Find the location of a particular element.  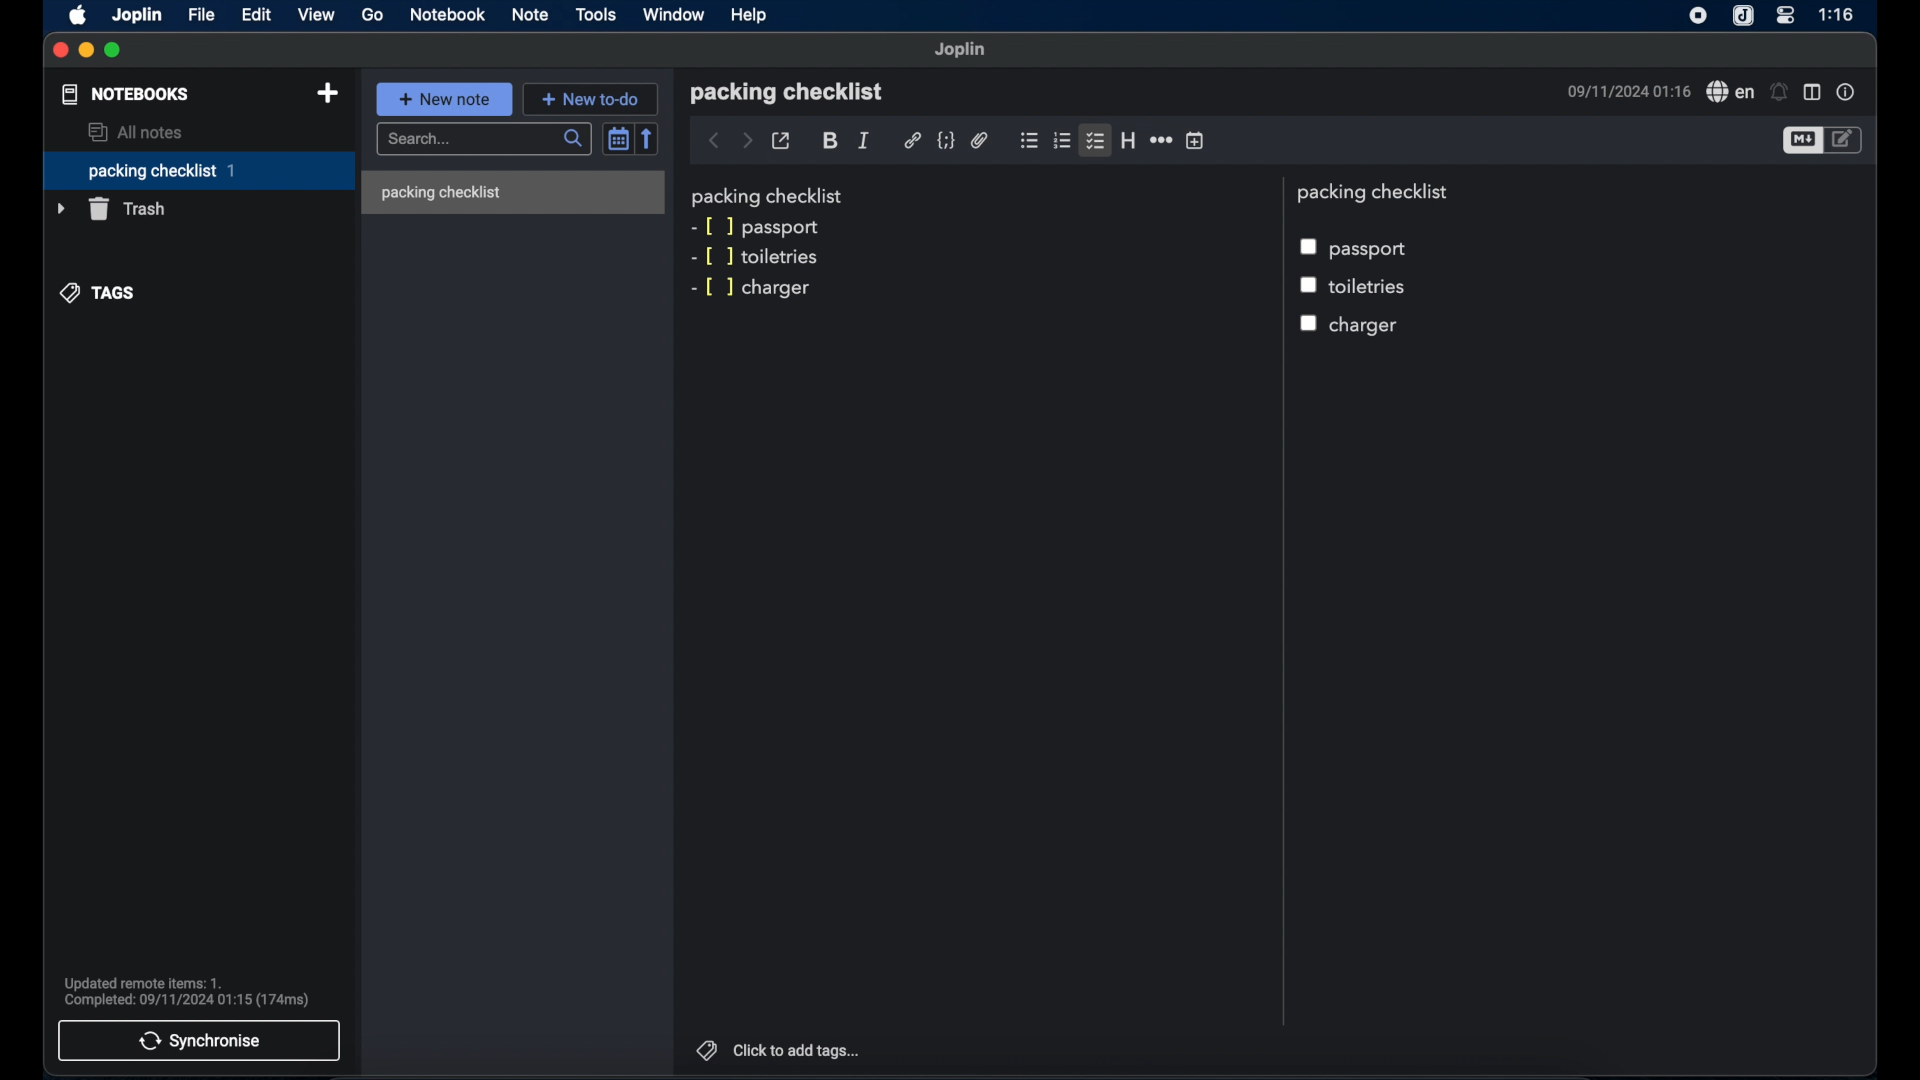

toiletries is located at coordinates (1357, 287).